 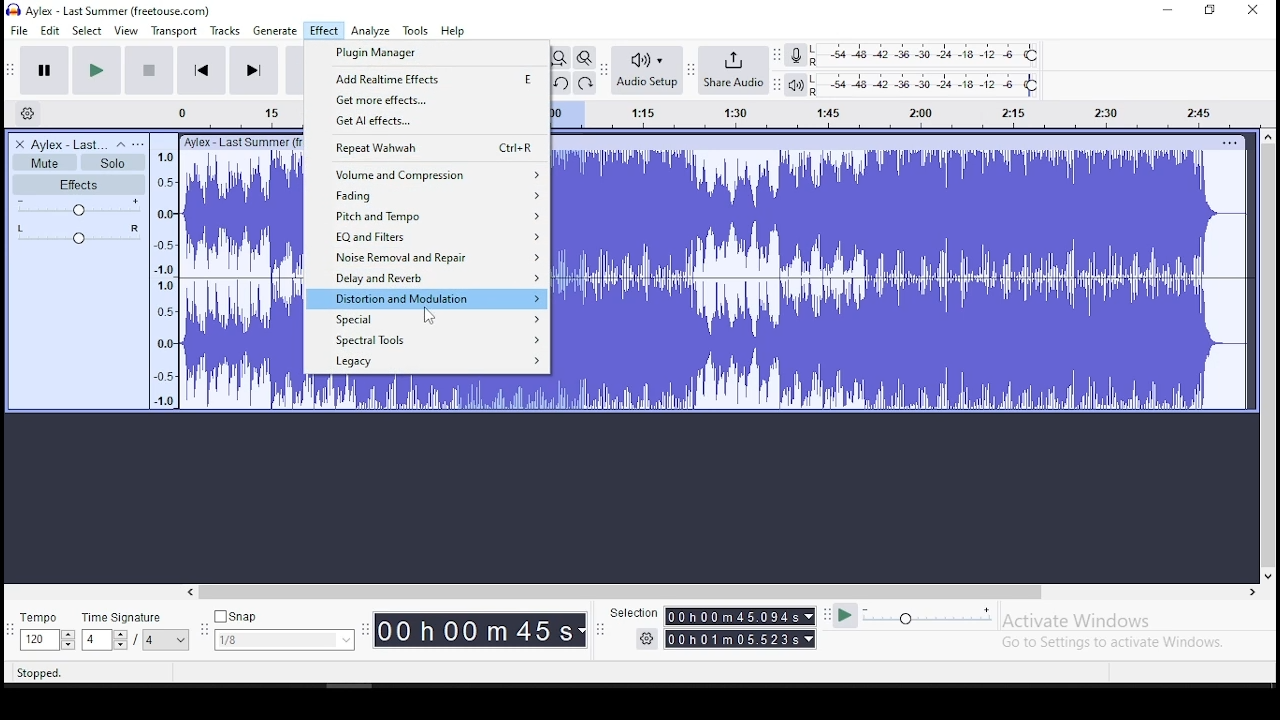 I want to click on cursor, so click(x=429, y=314).